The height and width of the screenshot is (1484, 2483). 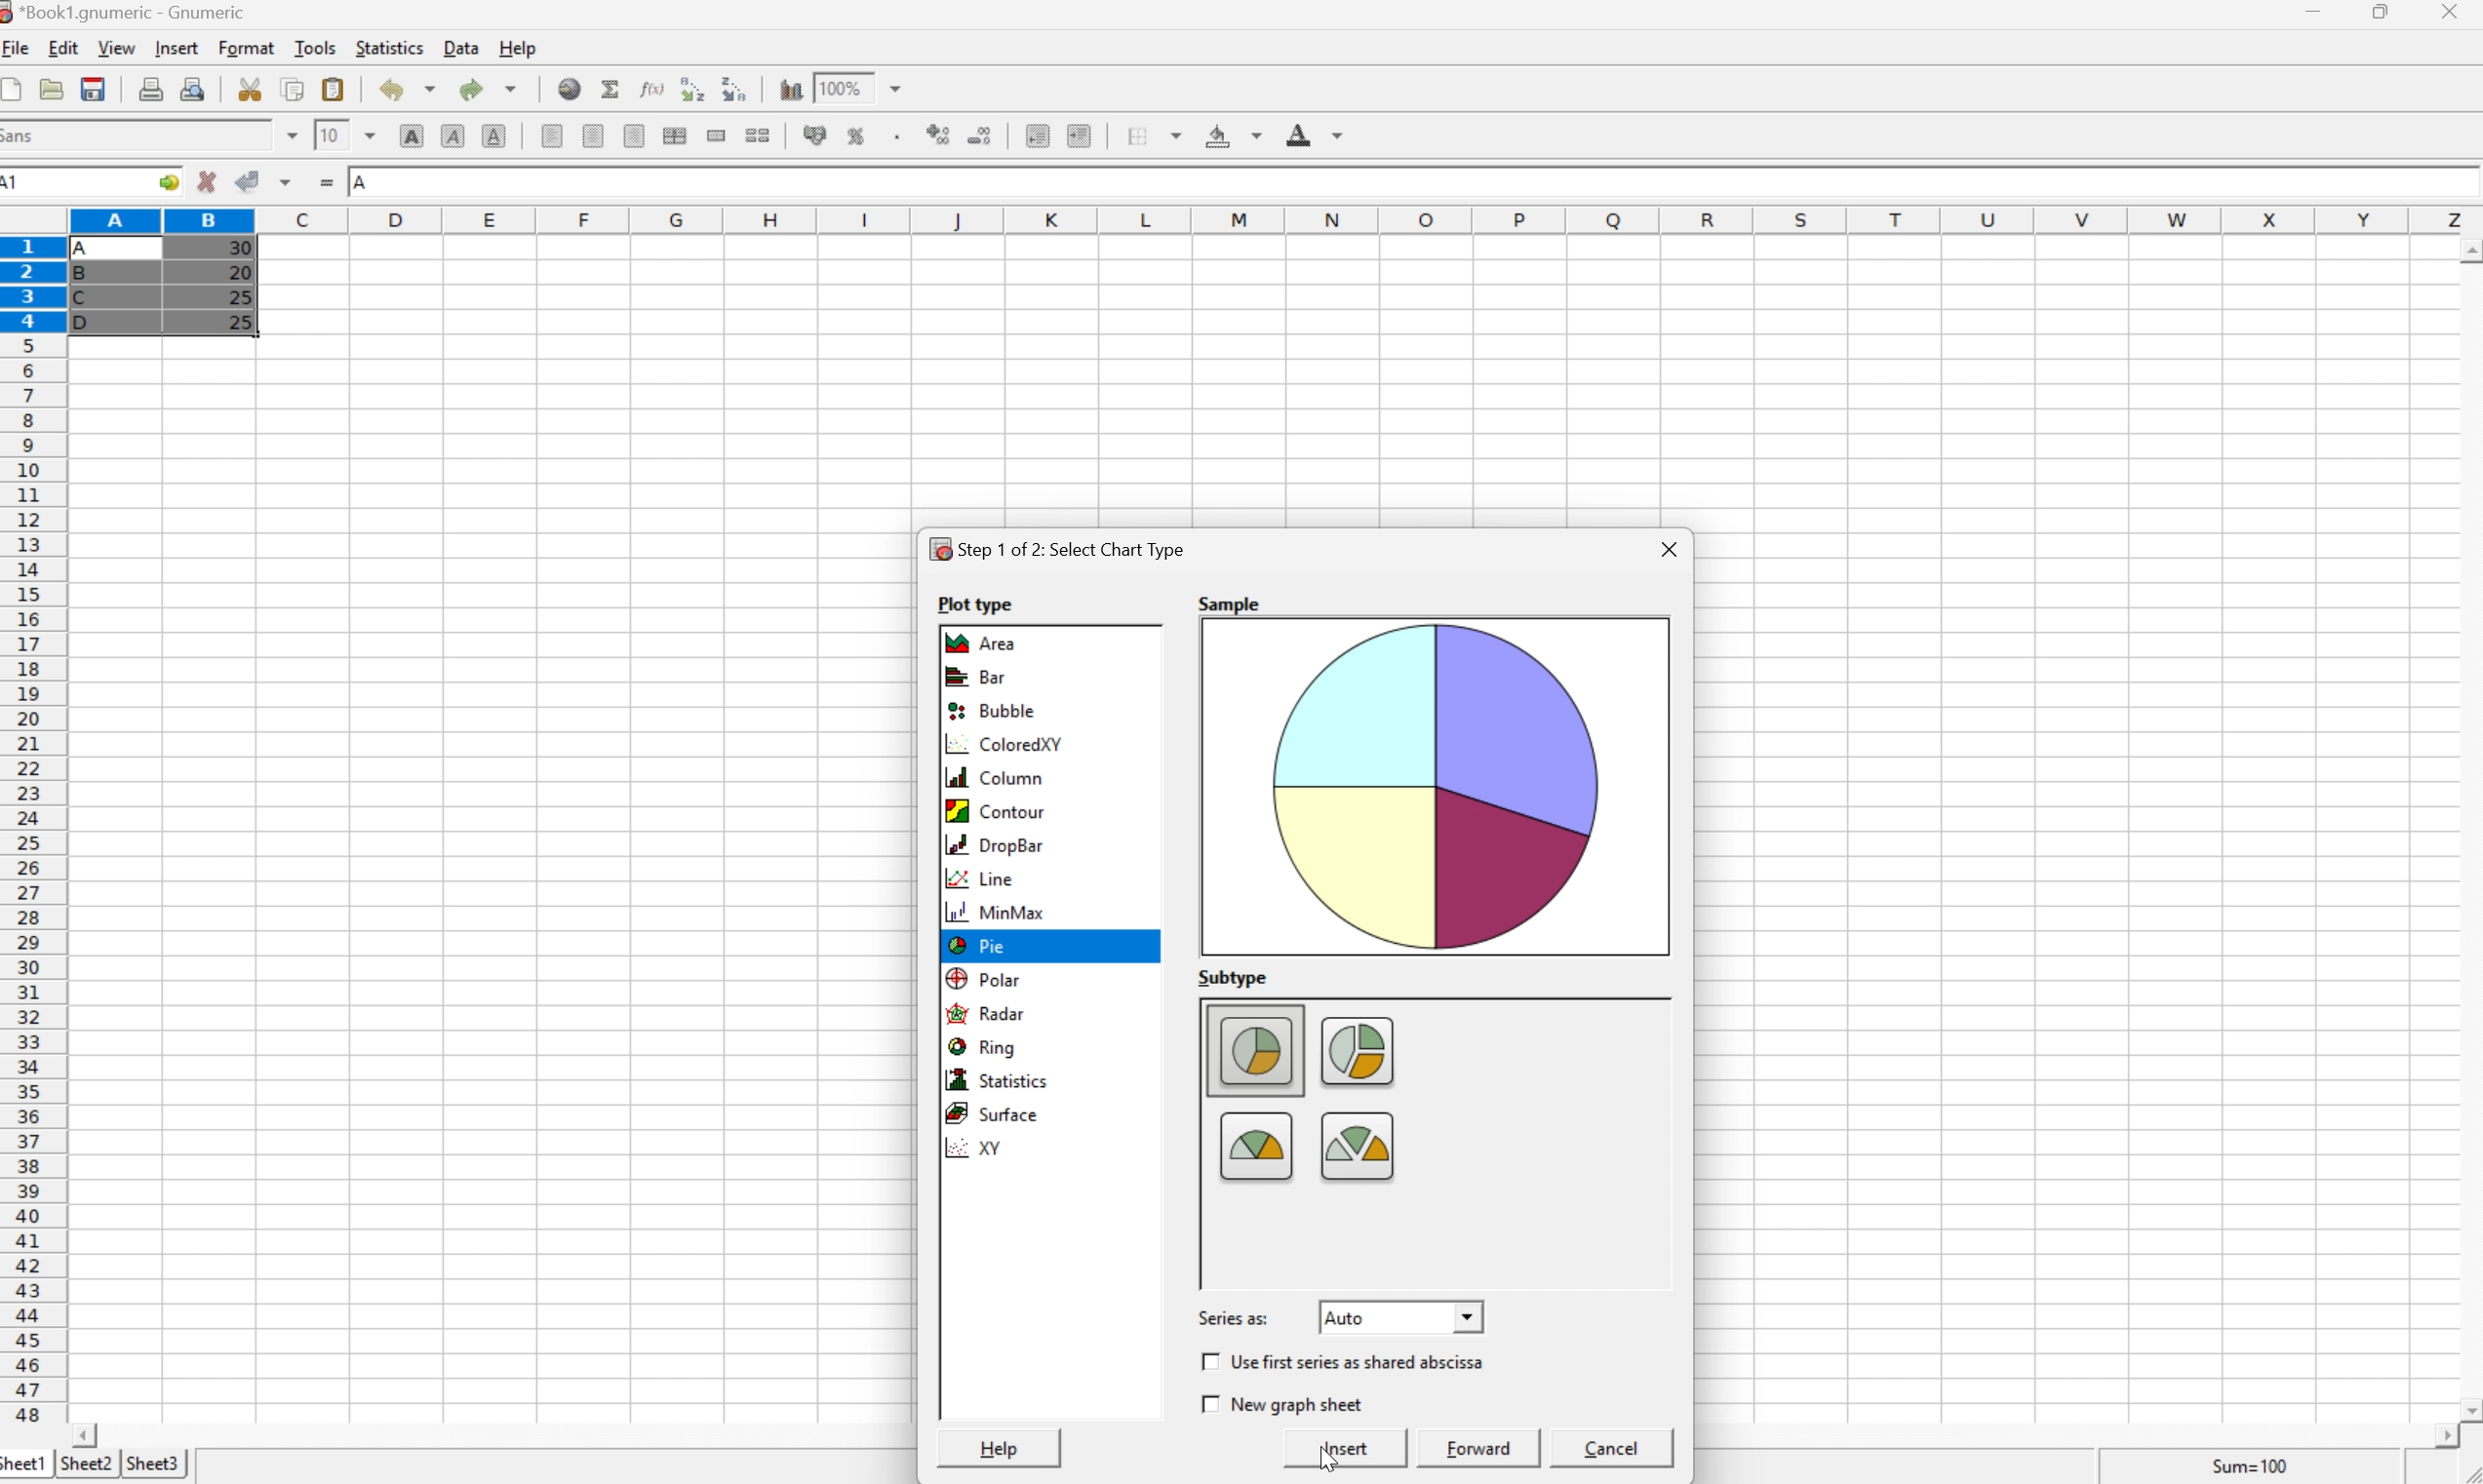 I want to click on Decrease number of decimals displayed, so click(x=983, y=137).